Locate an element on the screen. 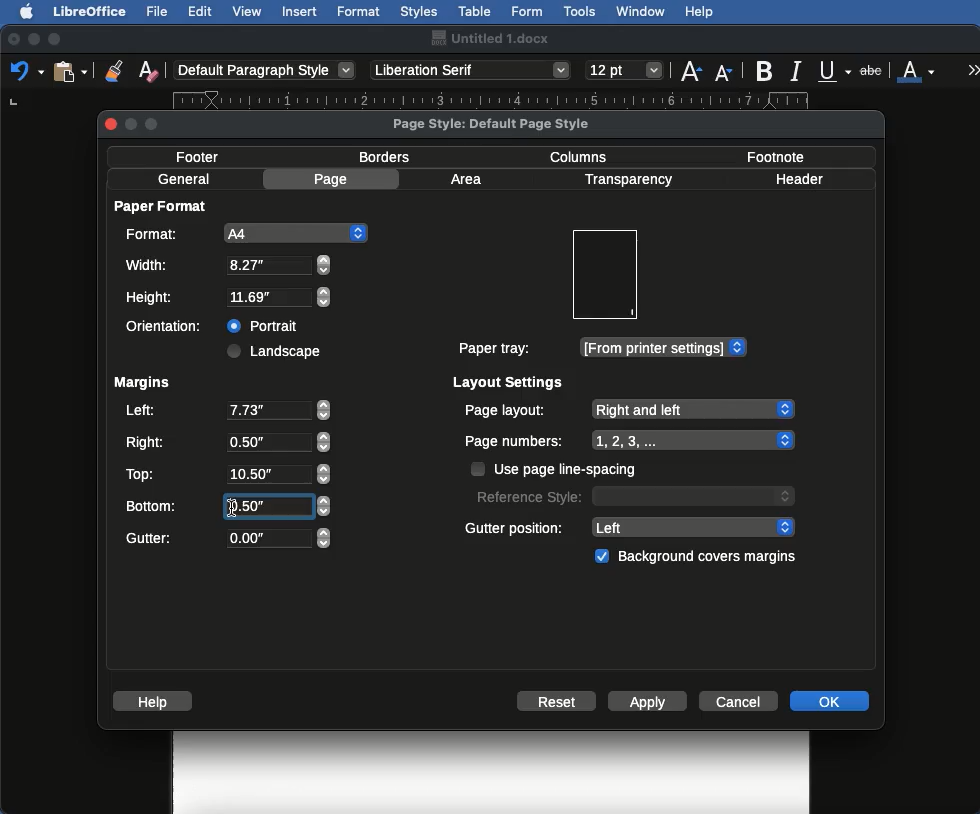 This screenshot has width=980, height=814. Background covers margins is located at coordinates (699, 557).